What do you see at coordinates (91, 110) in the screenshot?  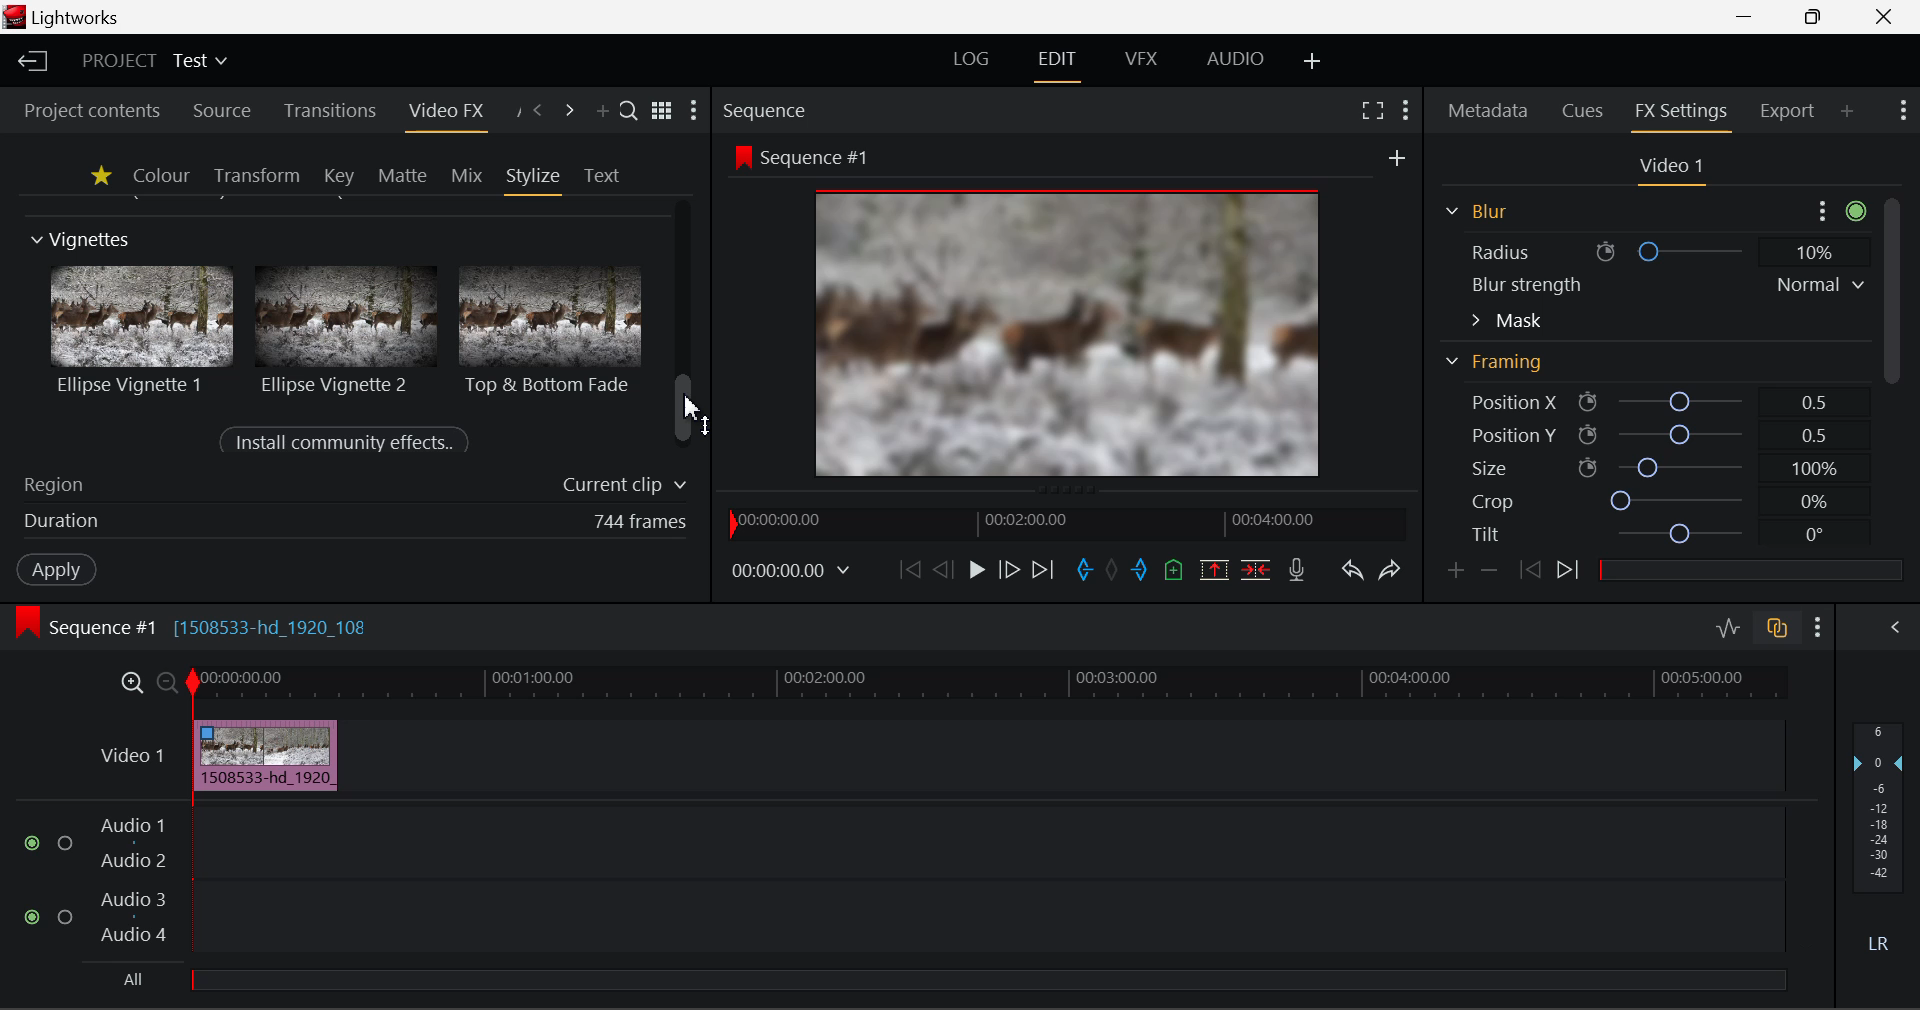 I see `Project contents` at bounding box center [91, 110].